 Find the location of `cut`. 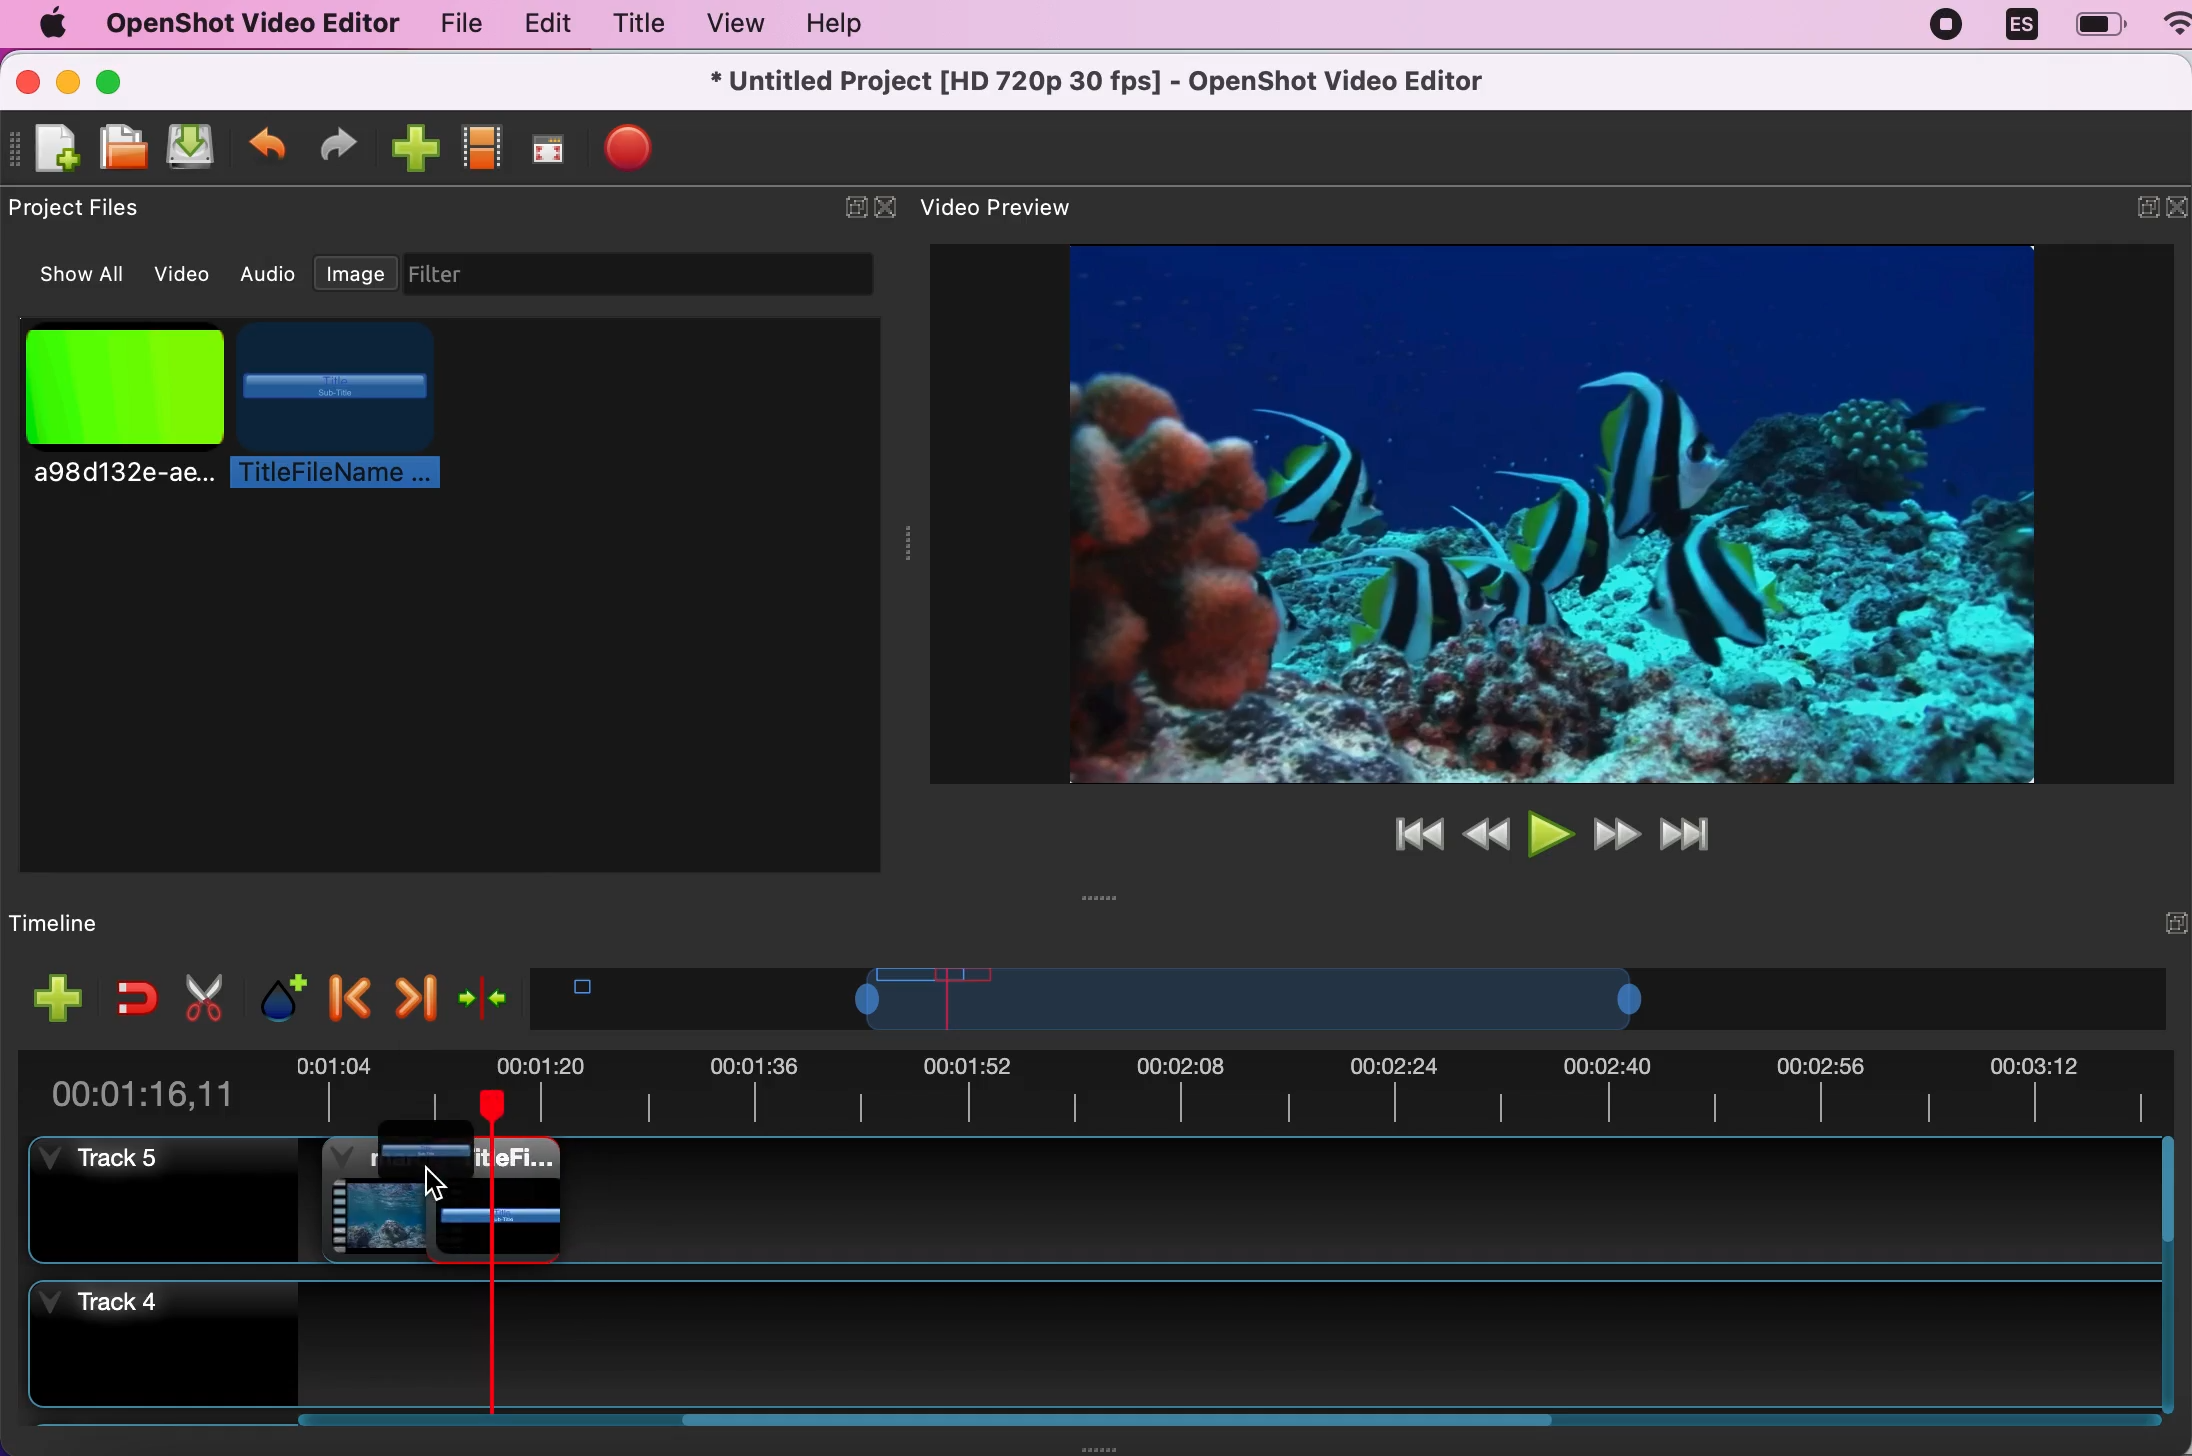

cut is located at coordinates (201, 997).